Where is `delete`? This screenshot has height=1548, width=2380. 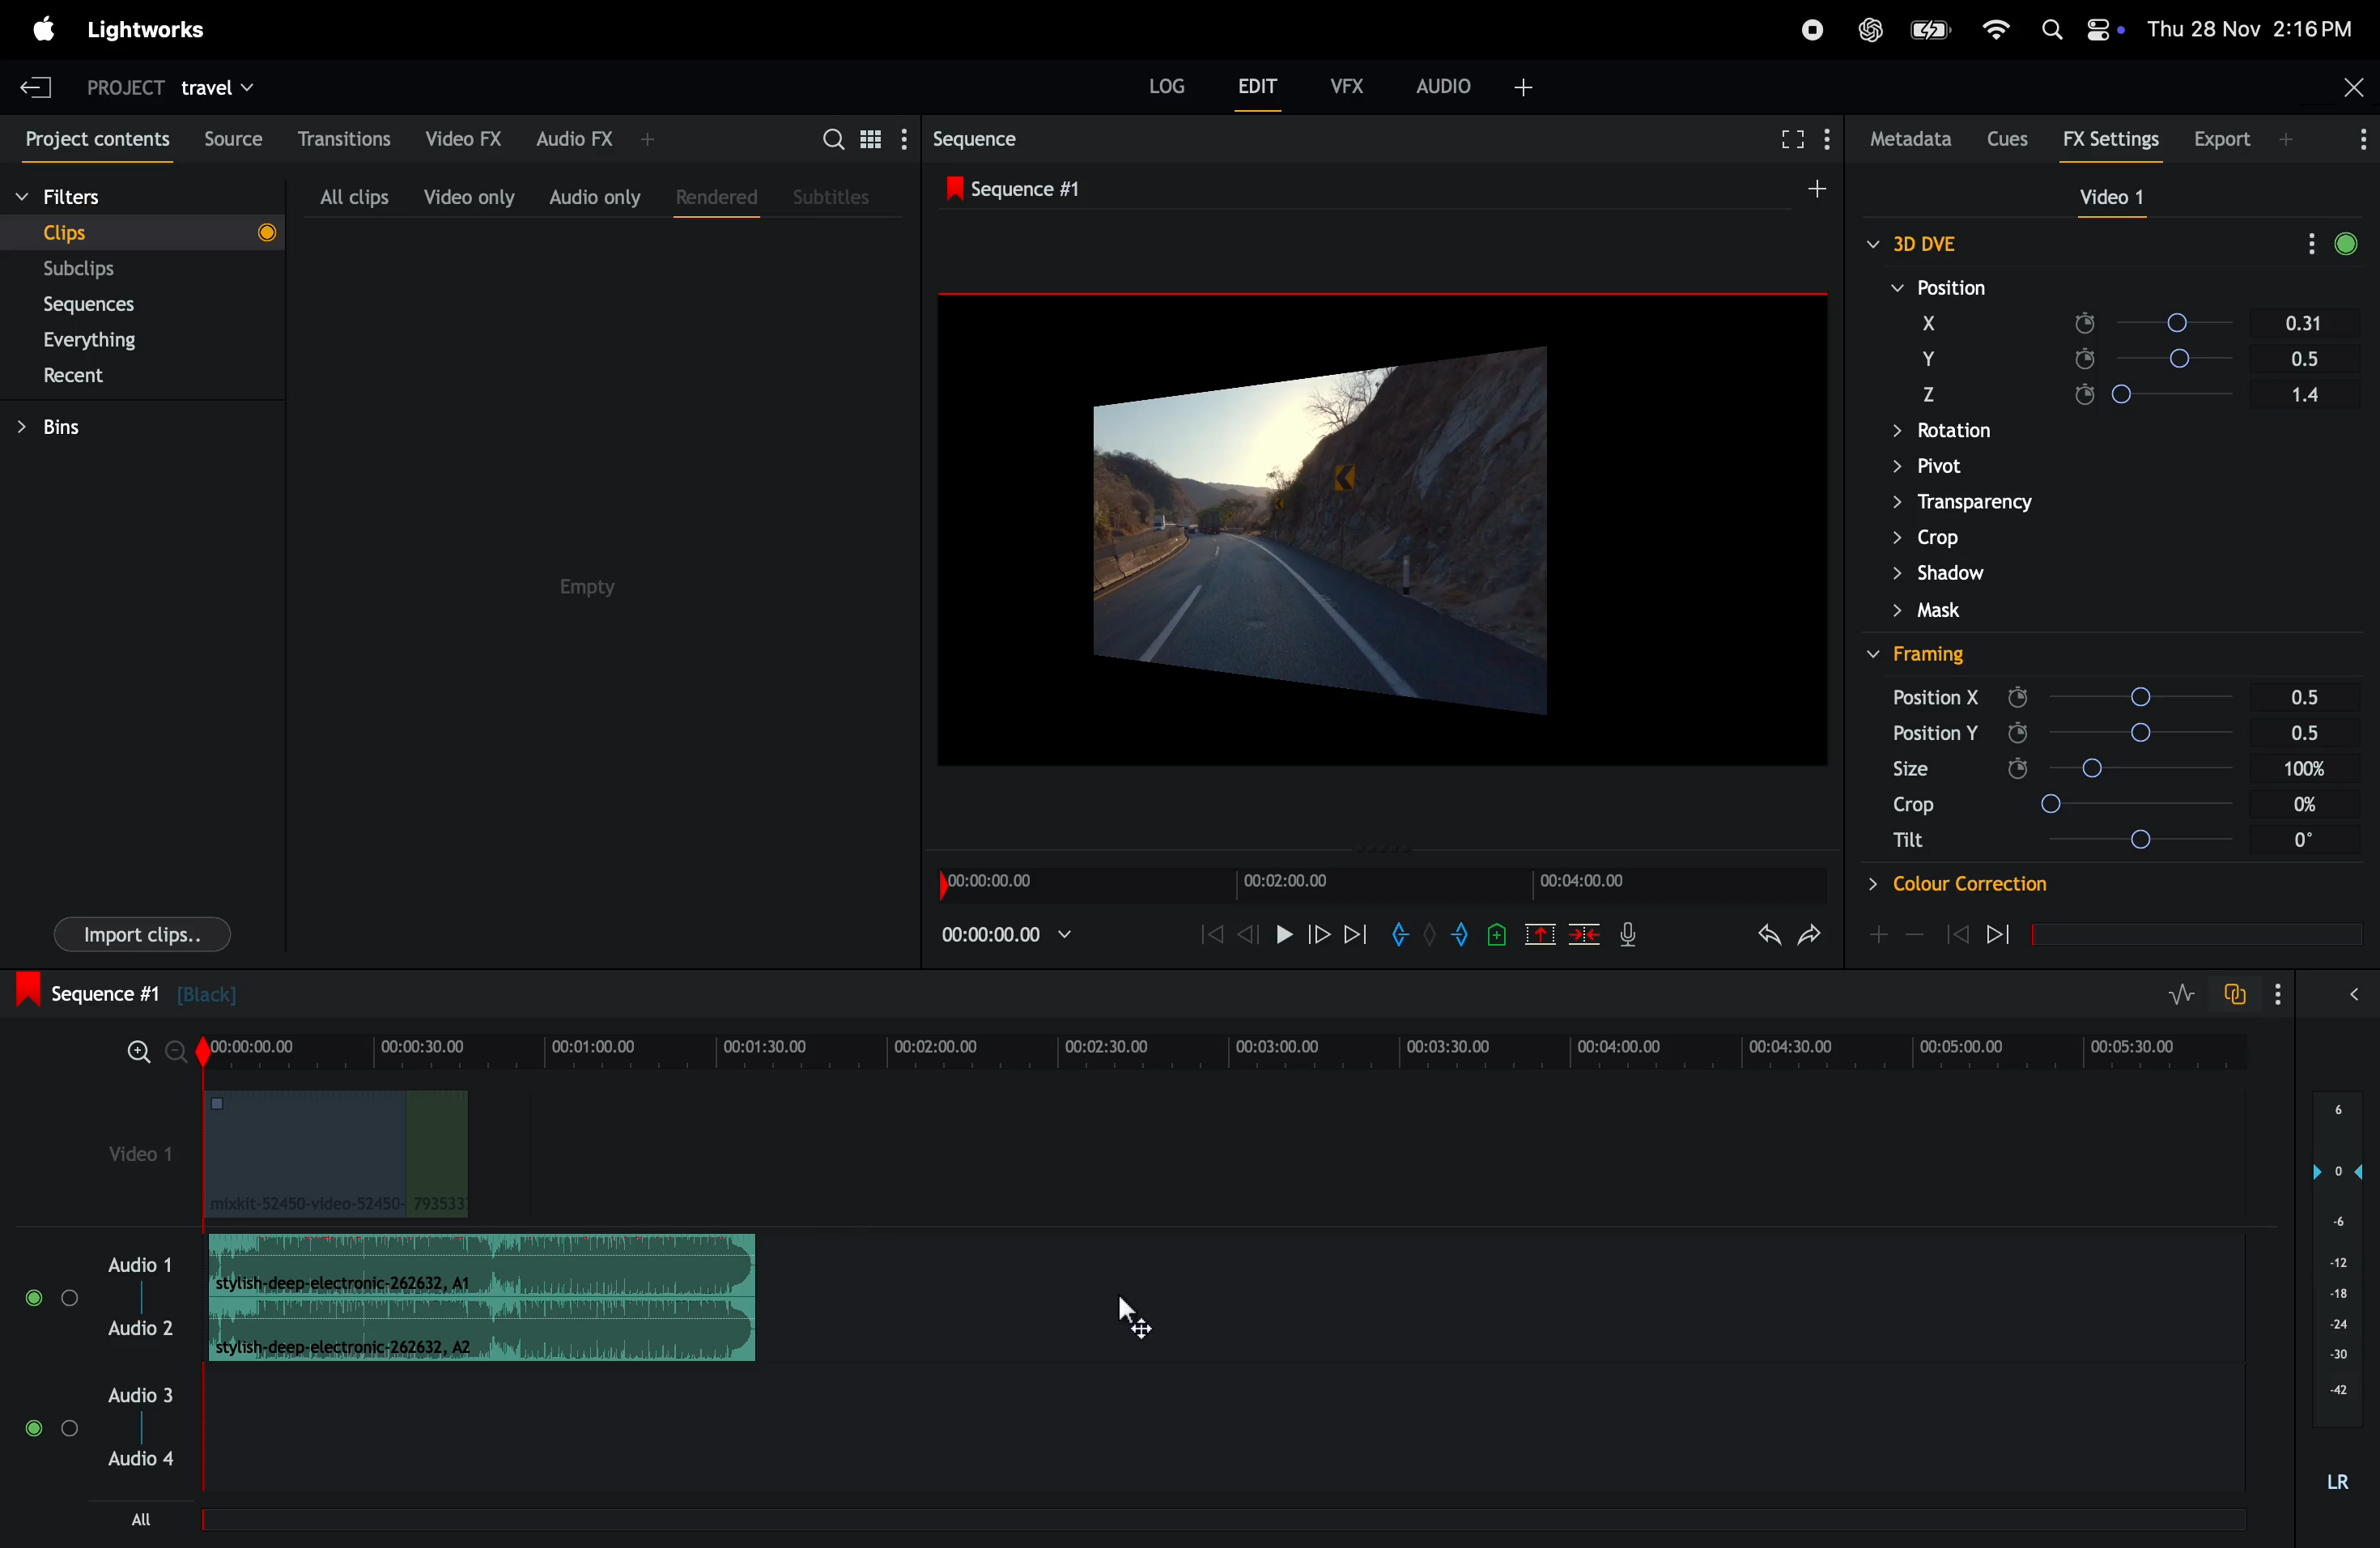
delete is located at coordinates (1585, 935).